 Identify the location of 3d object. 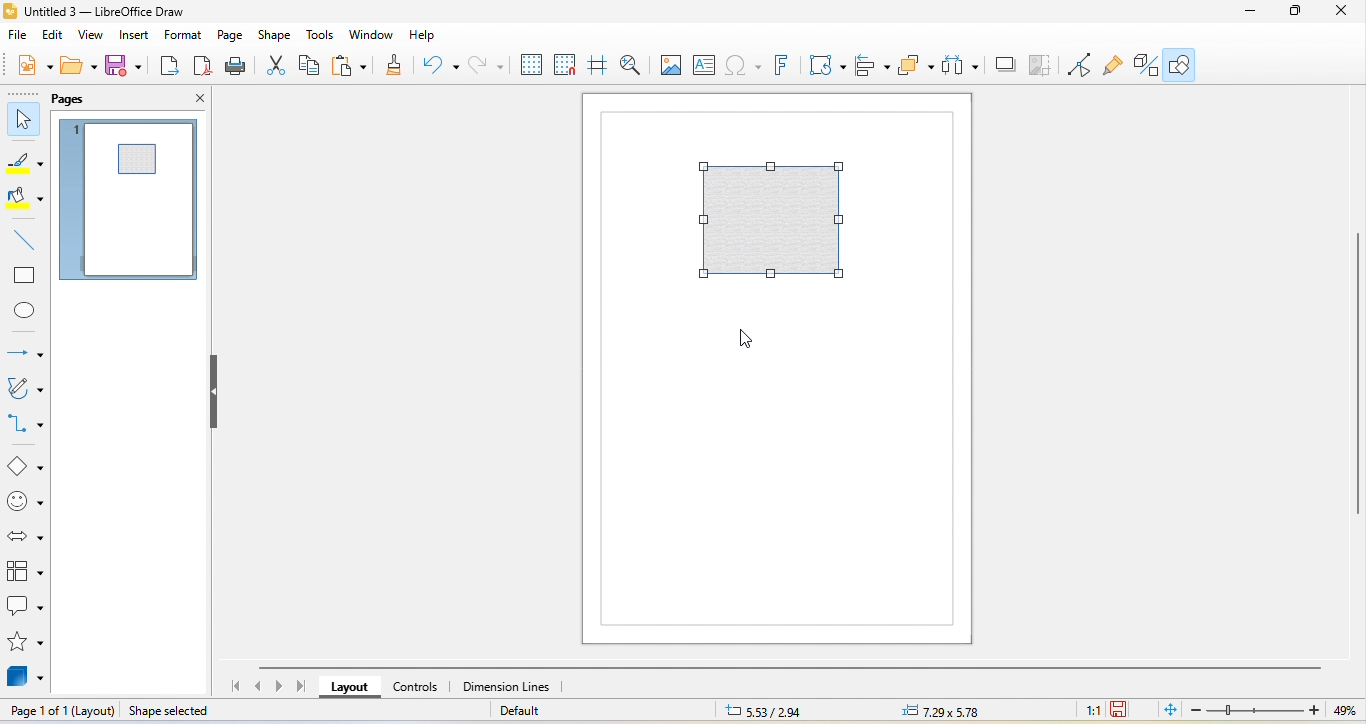
(27, 675).